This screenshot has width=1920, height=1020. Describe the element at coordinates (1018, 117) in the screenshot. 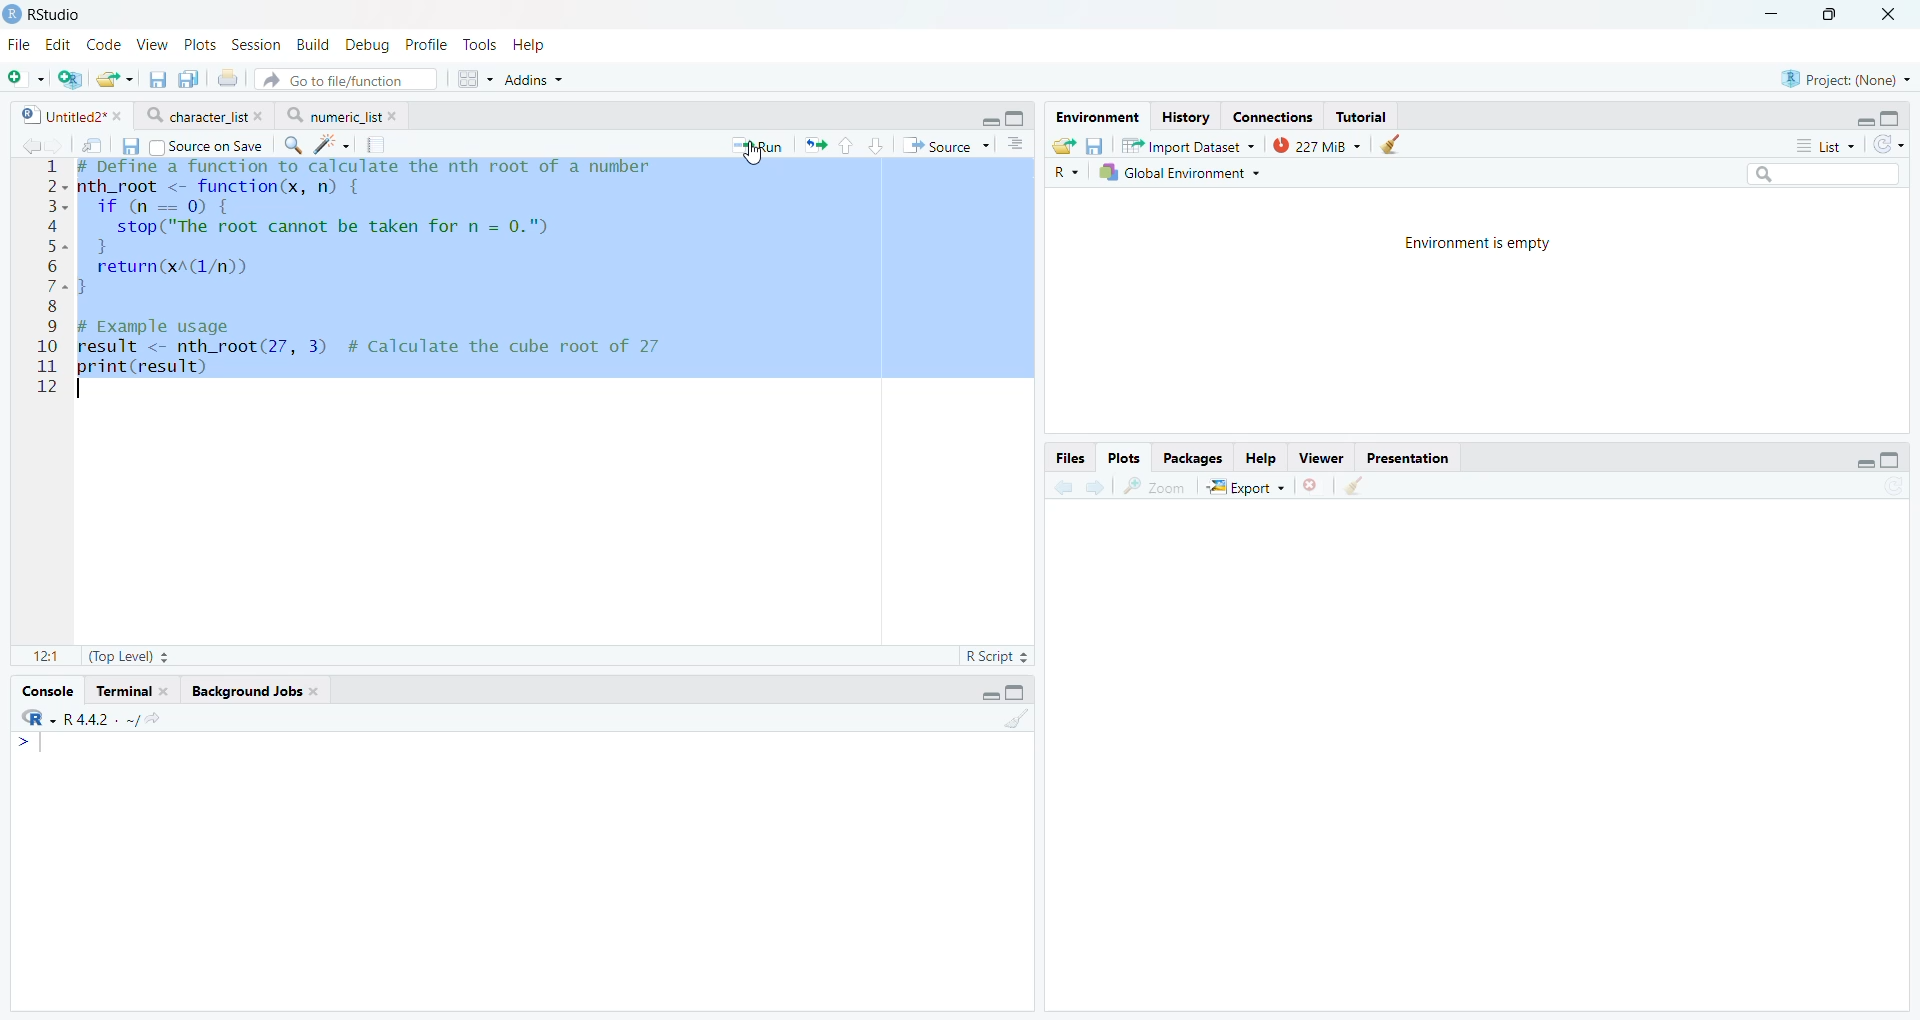

I see `Full Height` at that location.